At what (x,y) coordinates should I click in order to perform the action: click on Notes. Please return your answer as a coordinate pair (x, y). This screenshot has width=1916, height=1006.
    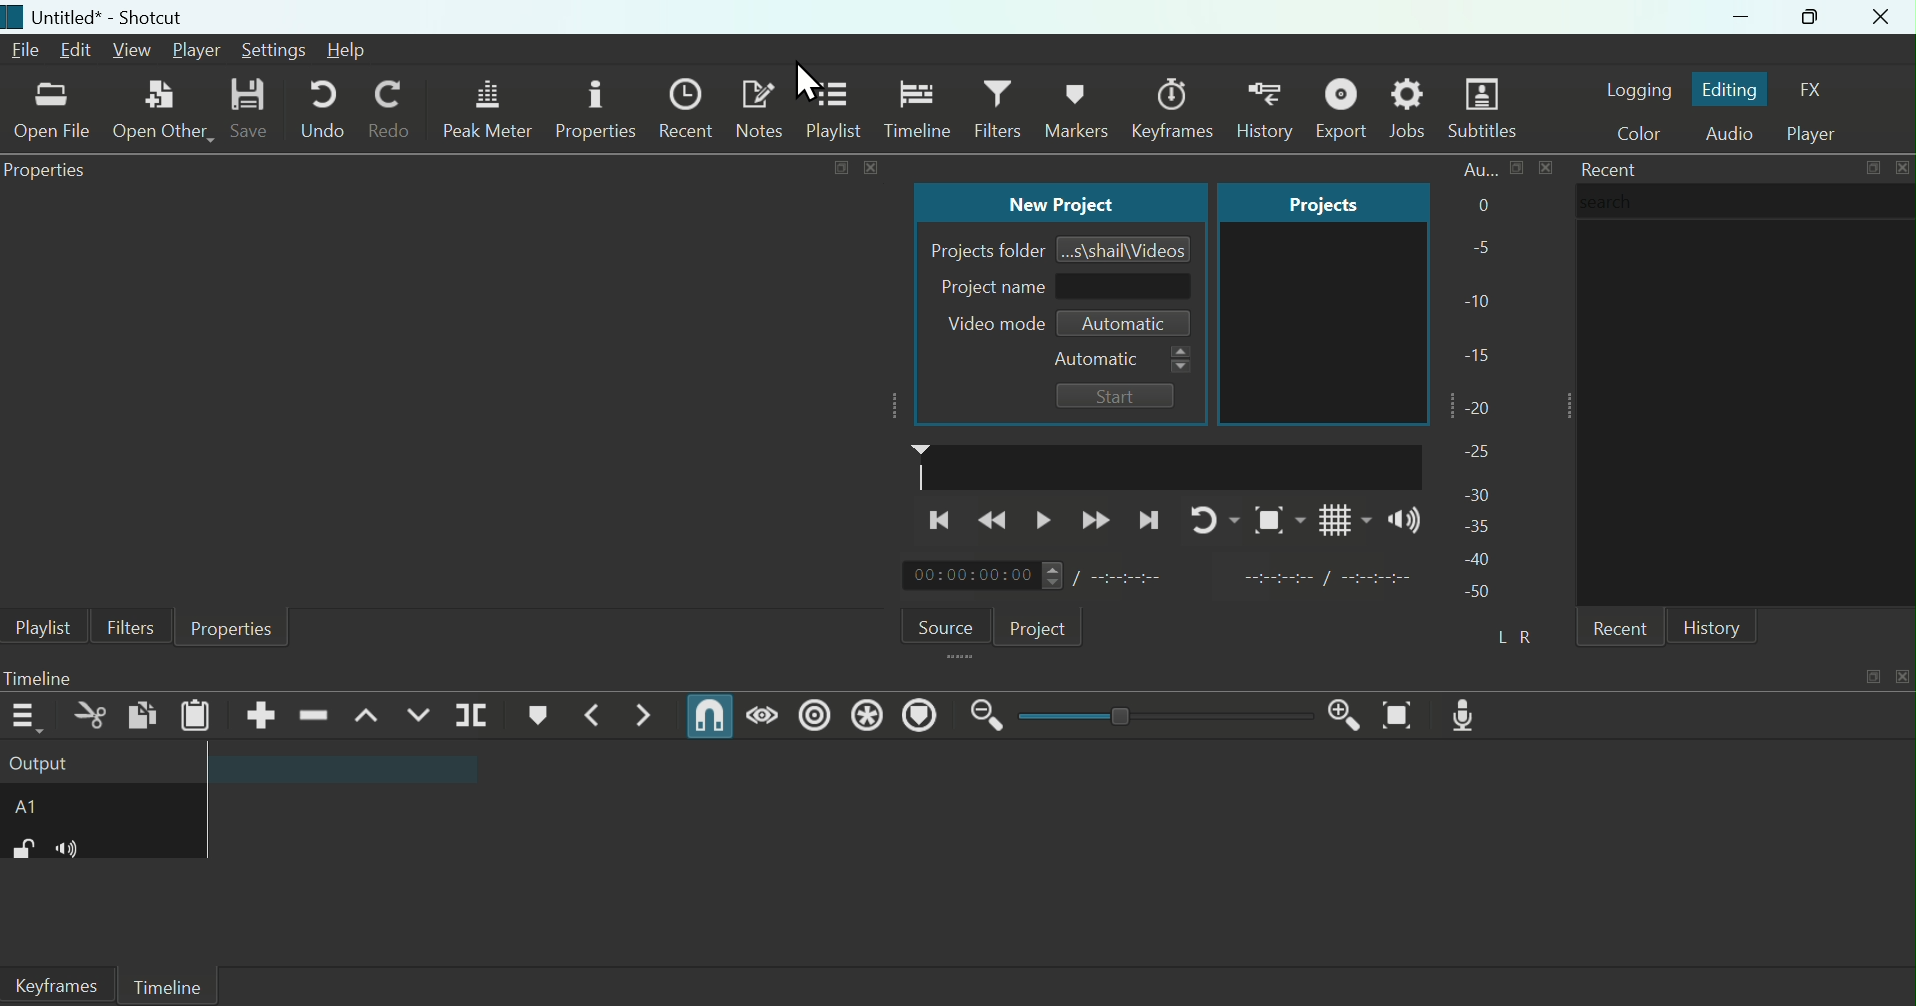
    Looking at the image, I should click on (763, 109).